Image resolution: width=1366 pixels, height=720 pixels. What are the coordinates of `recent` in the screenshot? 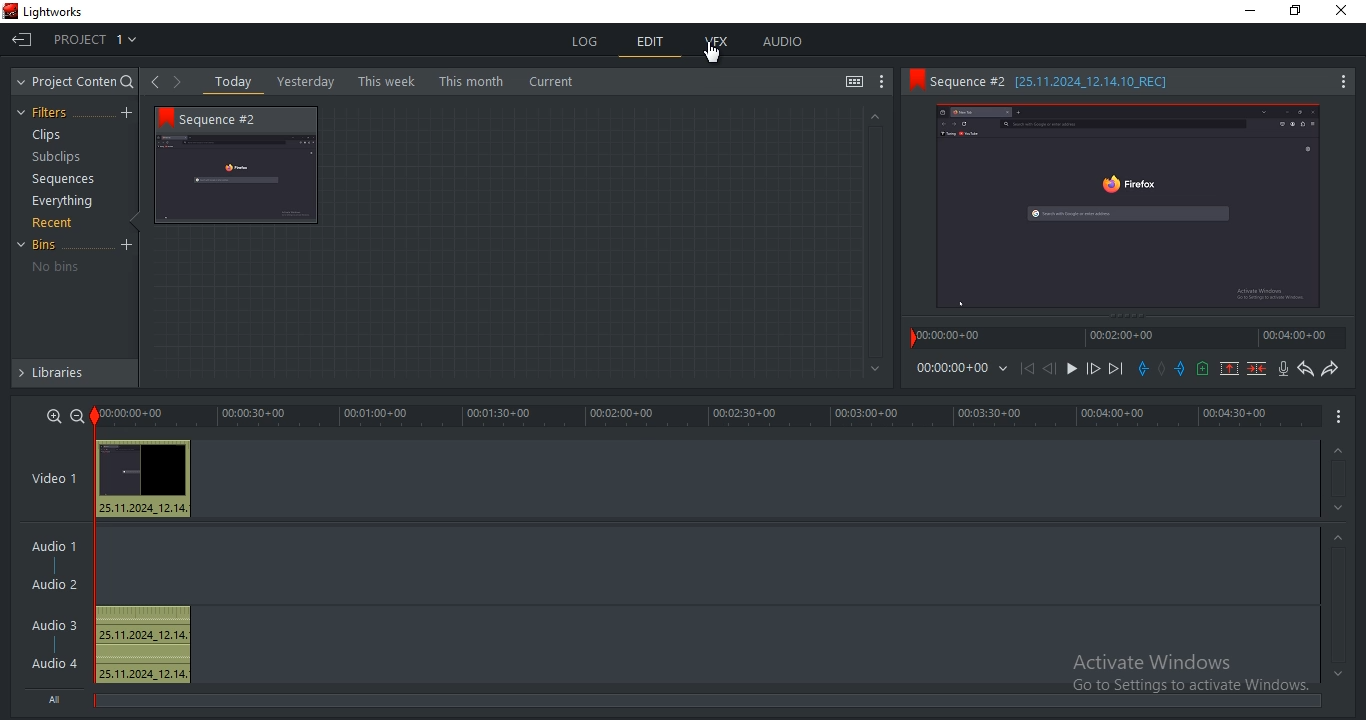 It's located at (55, 225).